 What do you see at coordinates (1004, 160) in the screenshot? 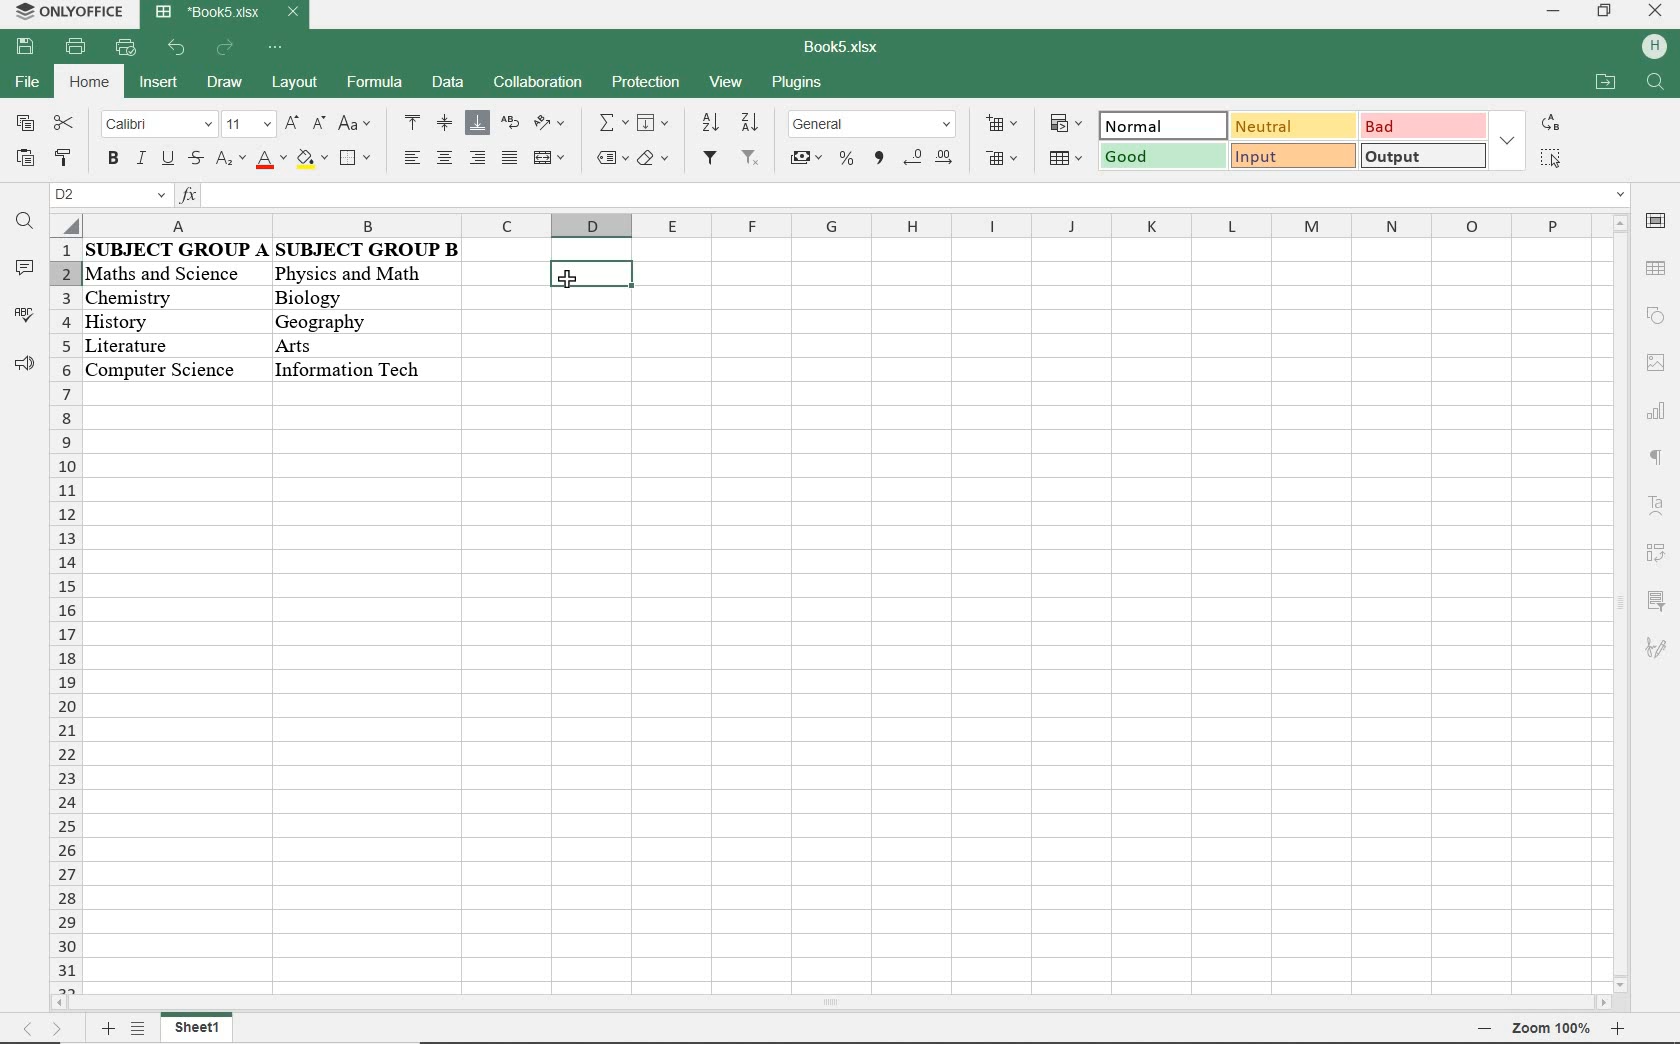
I see `delete cells` at bounding box center [1004, 160].